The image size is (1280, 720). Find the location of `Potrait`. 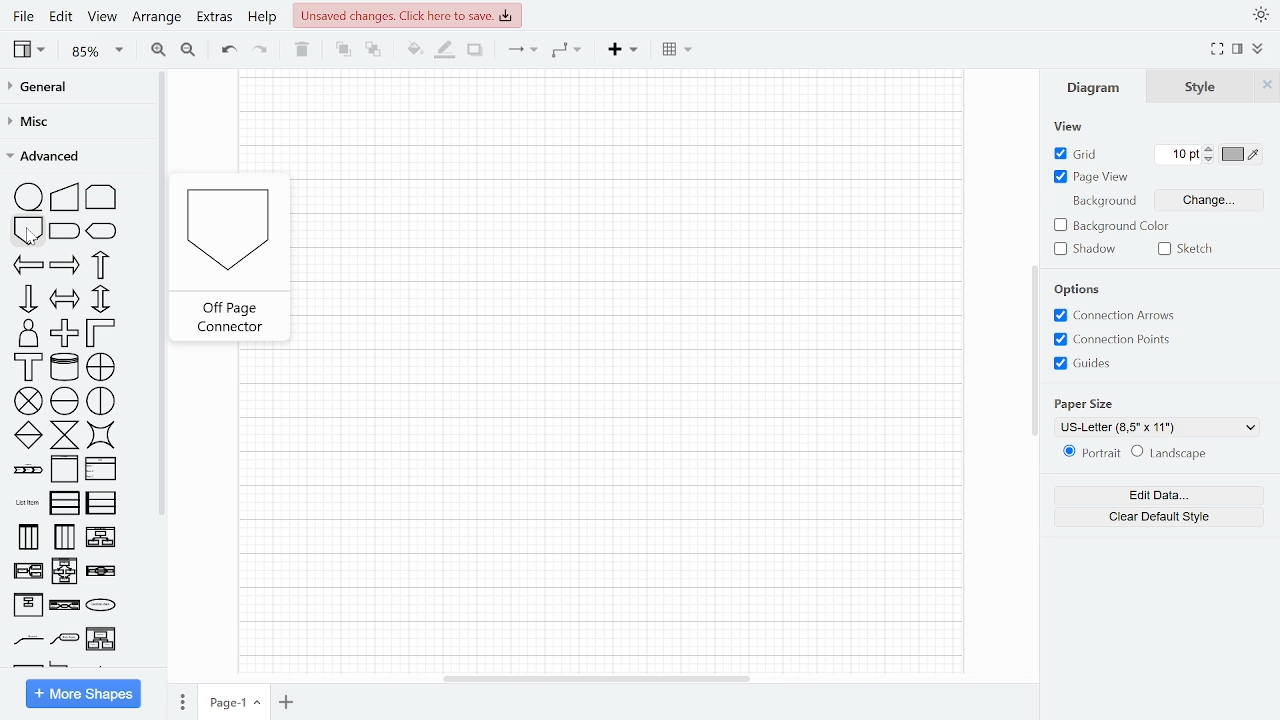

Potrait is located at coordinates (1090, 453).